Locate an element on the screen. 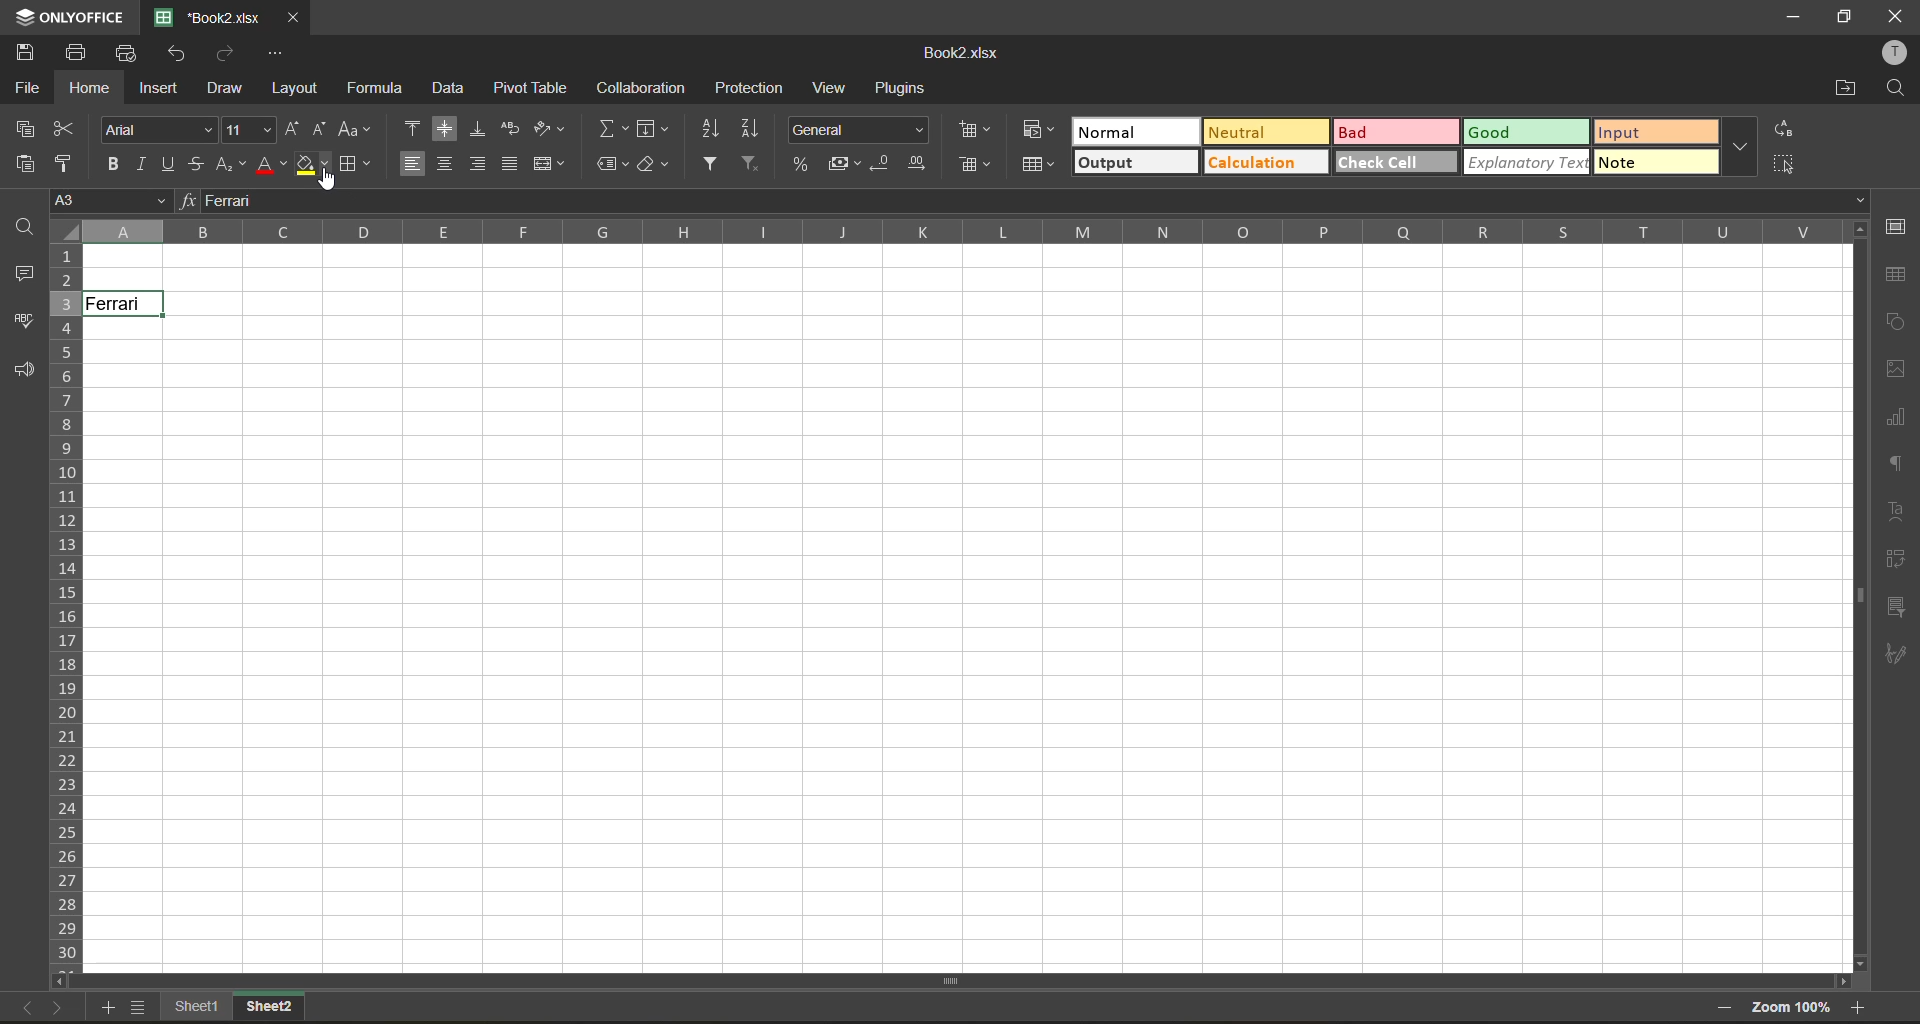 The image size is (1920, 1024). conditional formatting is located at coordinates (1033, 131).